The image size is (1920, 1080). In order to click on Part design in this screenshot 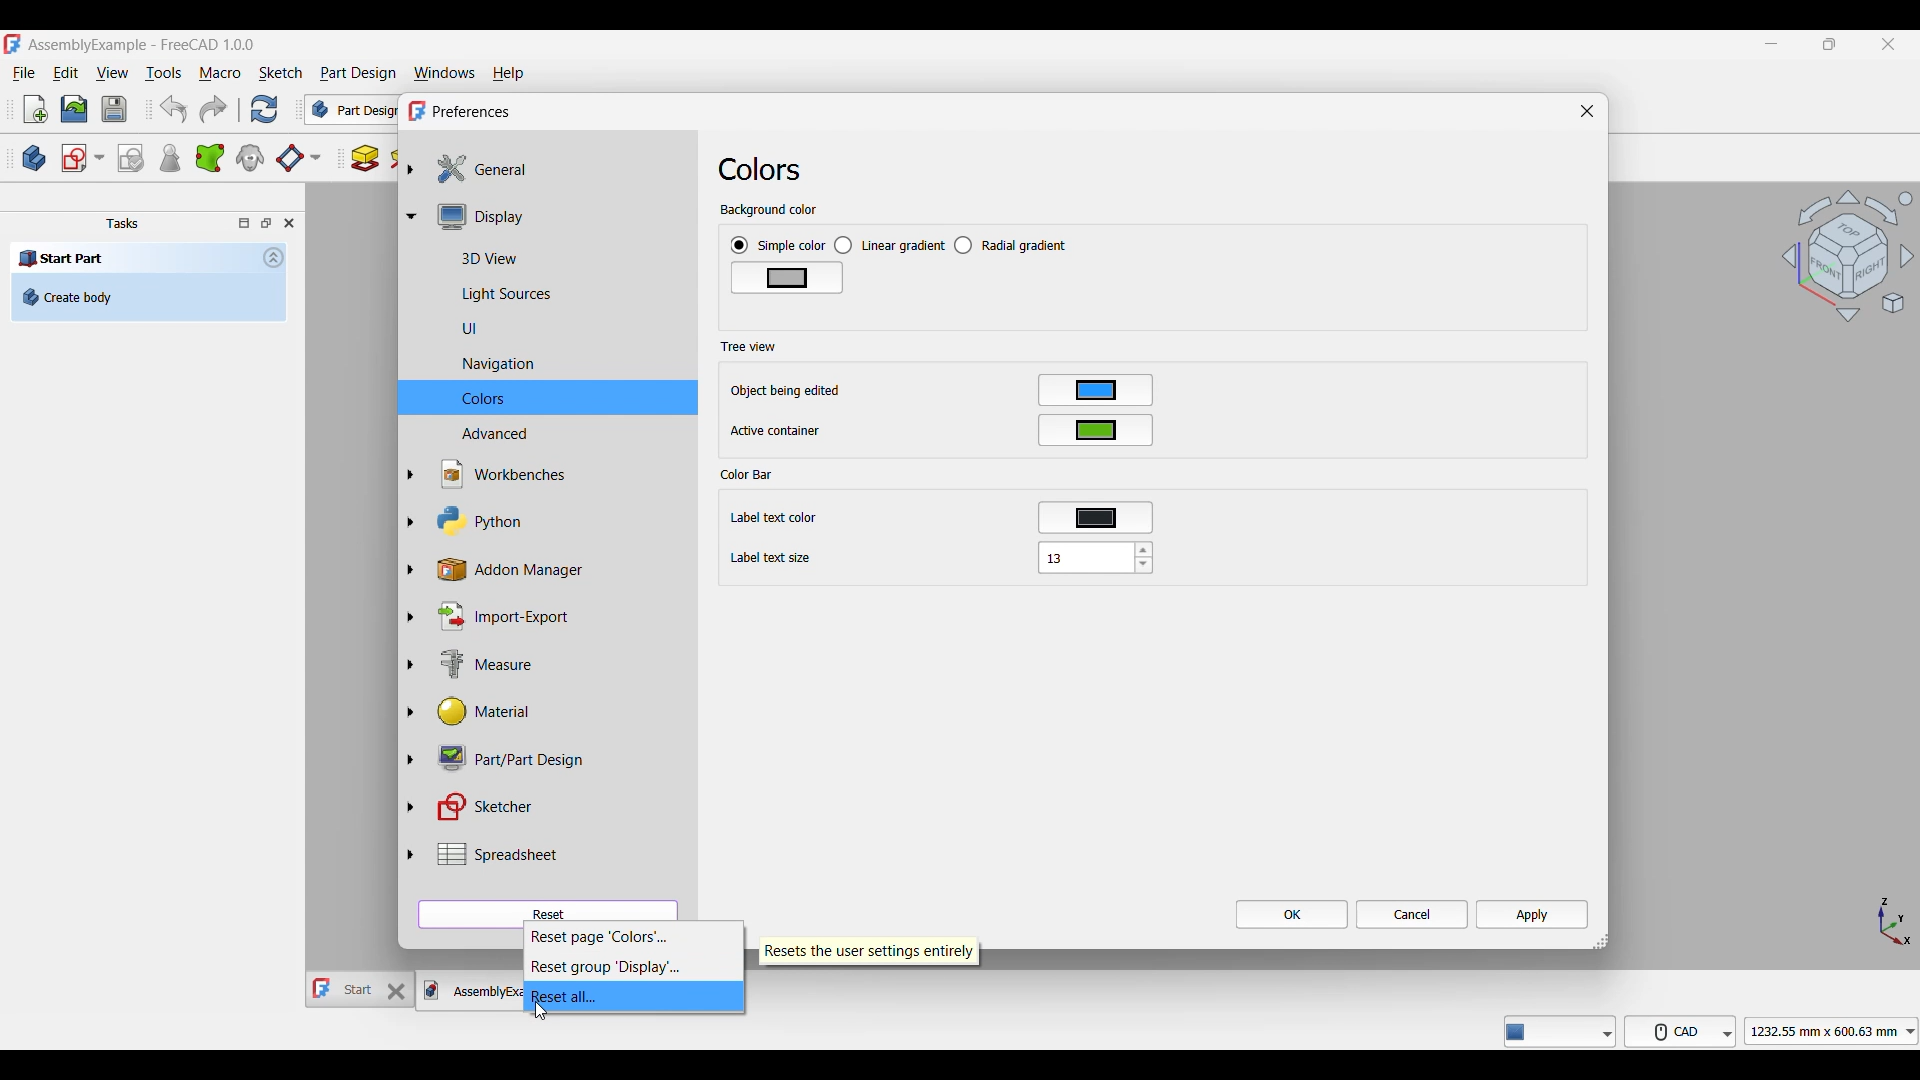, I will do `click(358, 73)`.